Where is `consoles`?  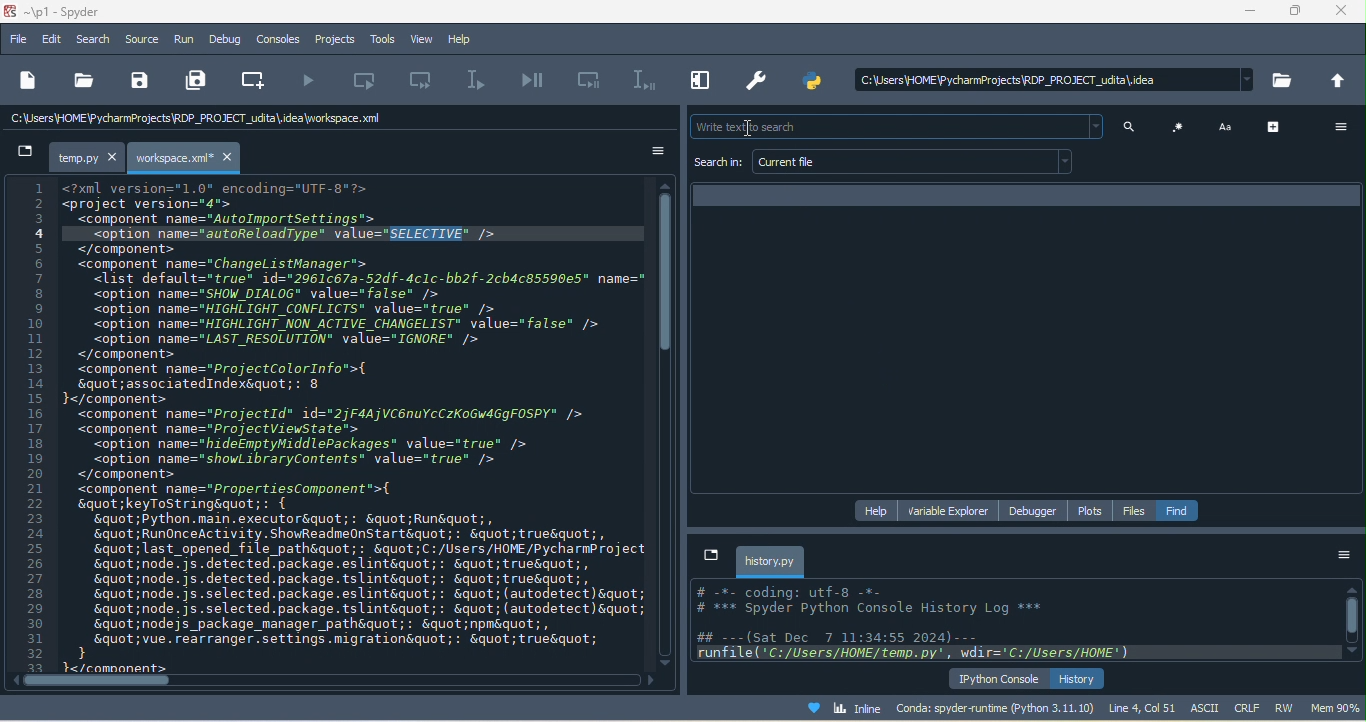 consoles is located at coordinates (280, 39).